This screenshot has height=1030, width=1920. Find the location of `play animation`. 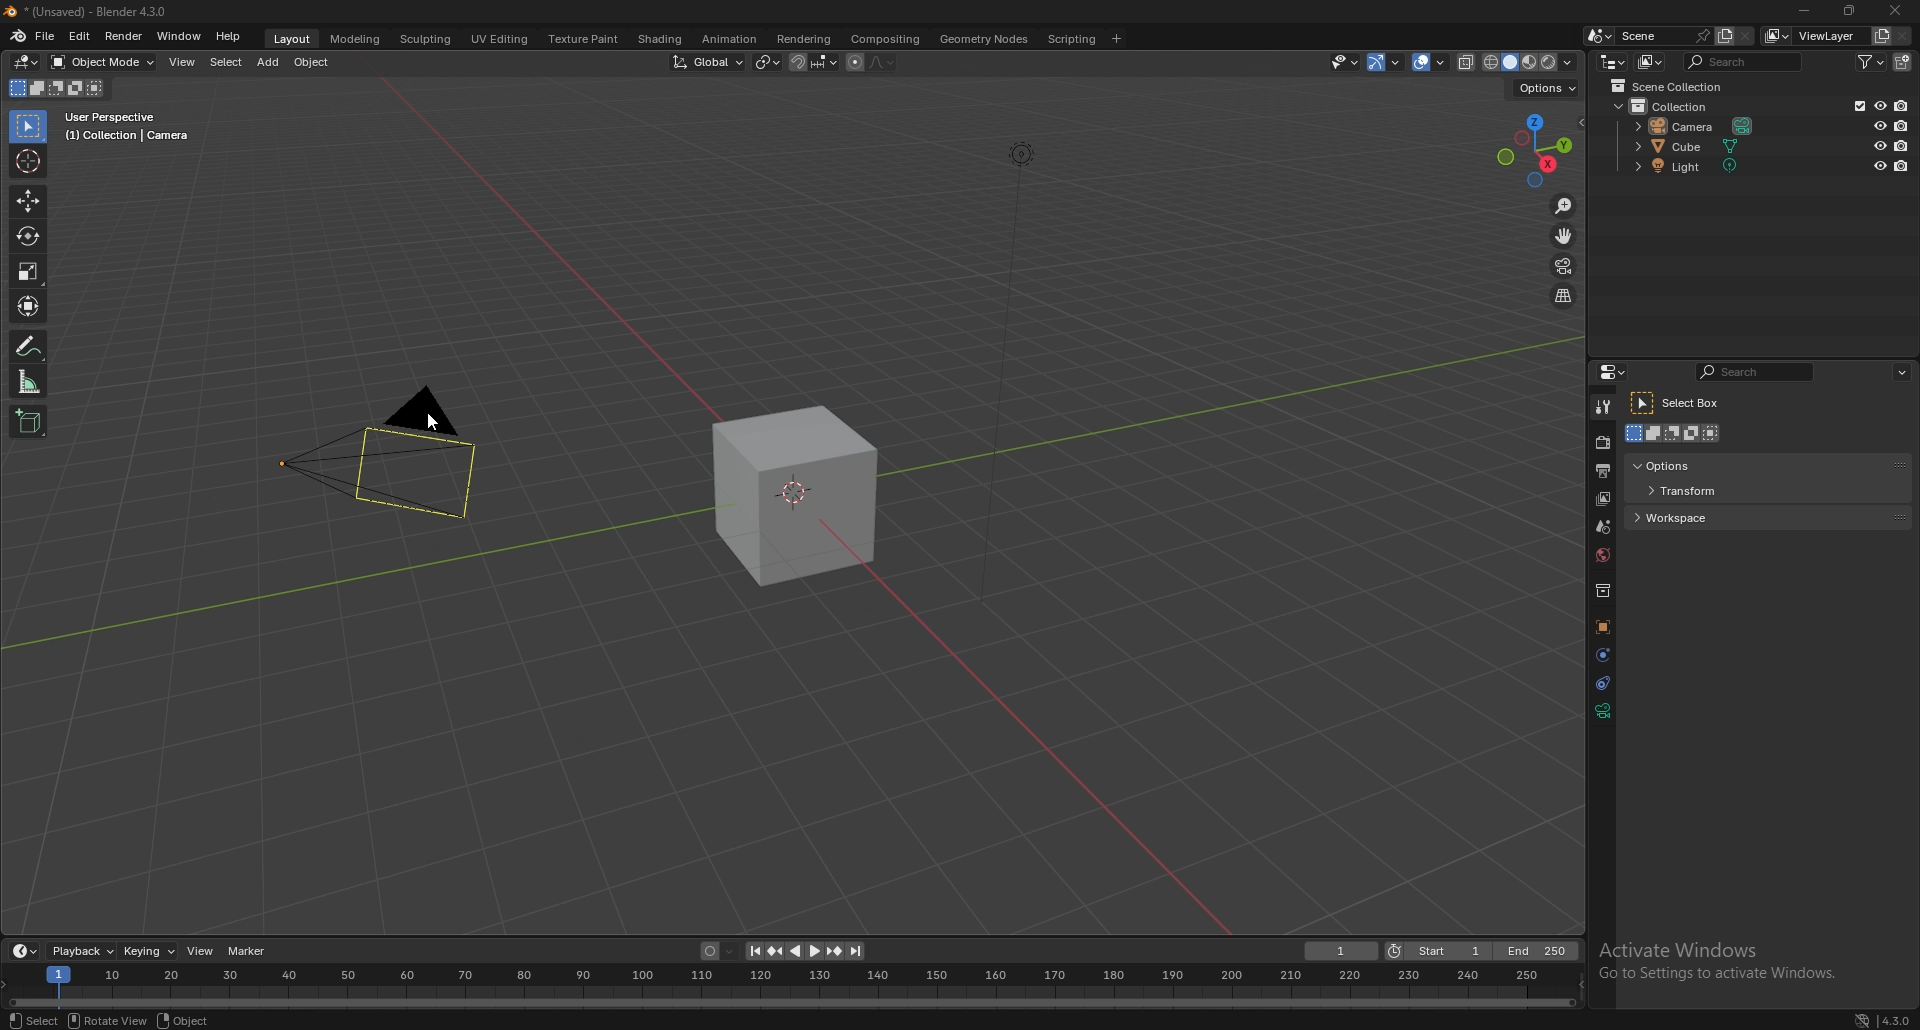

play animation is located at coordinates (806, 951).